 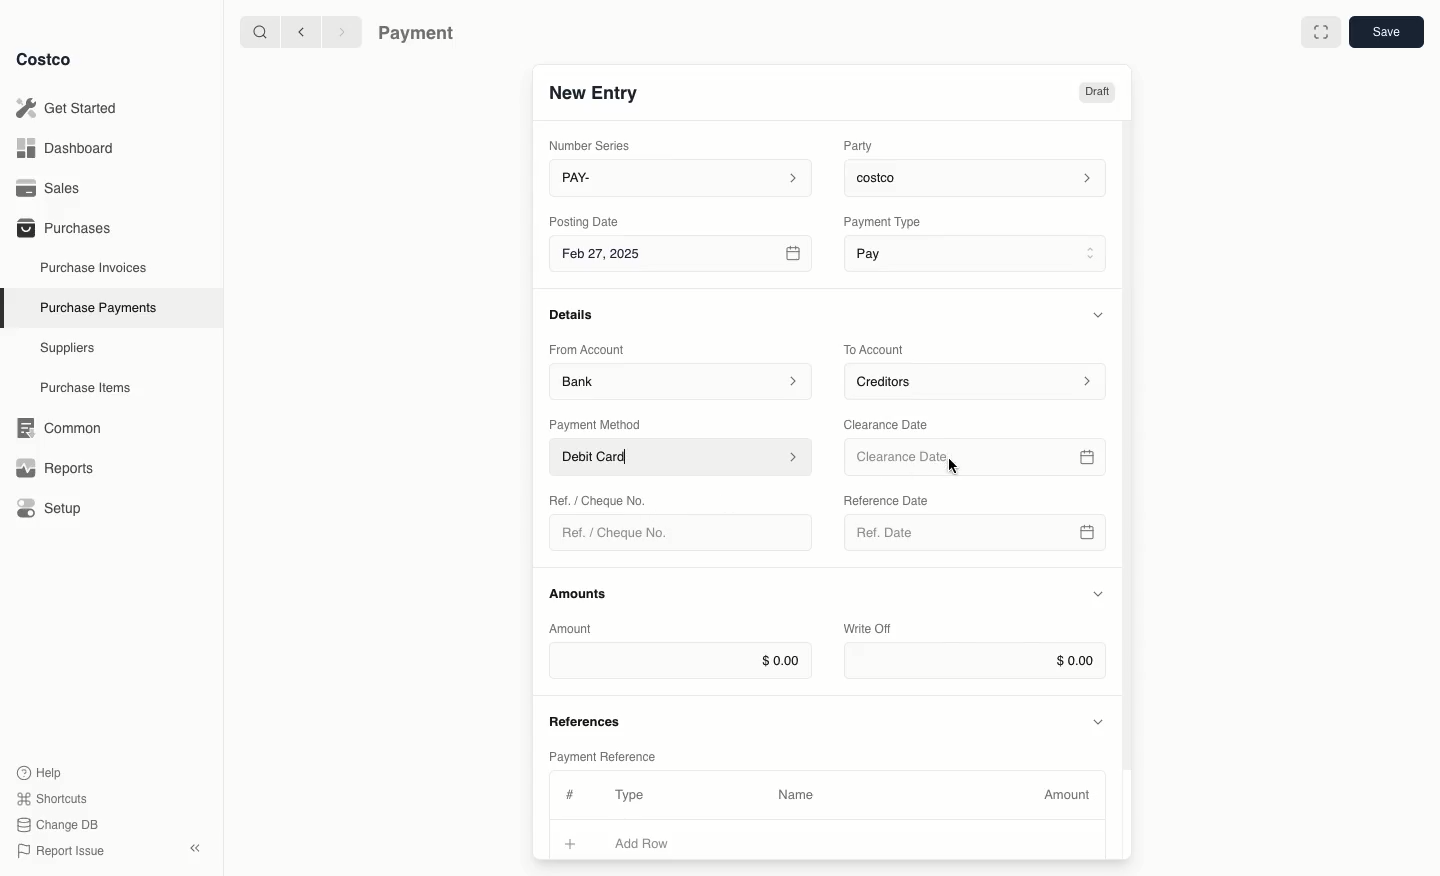 What do you see at coordinates (978, 458) in the screenshot?
I see `Clearance Date` at bounding box center [978, 458].